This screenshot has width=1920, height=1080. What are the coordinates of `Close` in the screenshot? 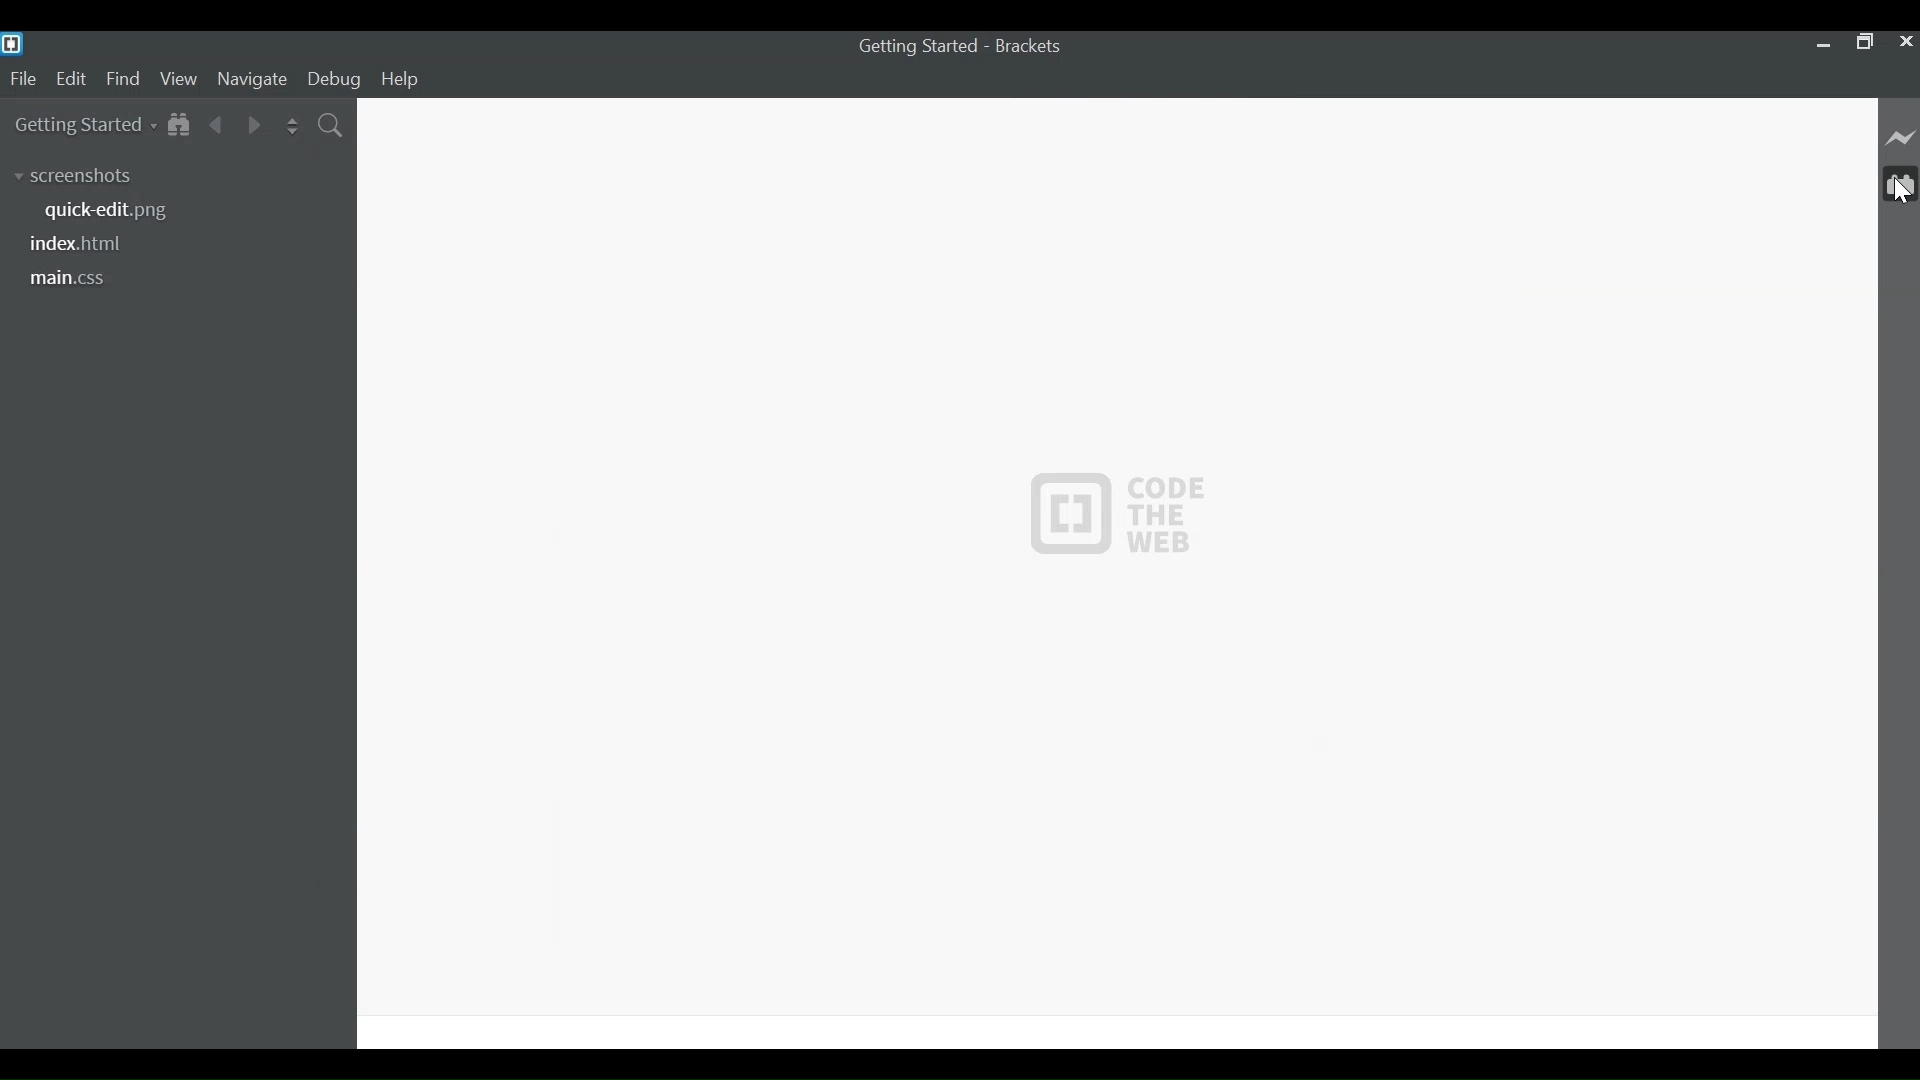 It's located at (1904, 44).